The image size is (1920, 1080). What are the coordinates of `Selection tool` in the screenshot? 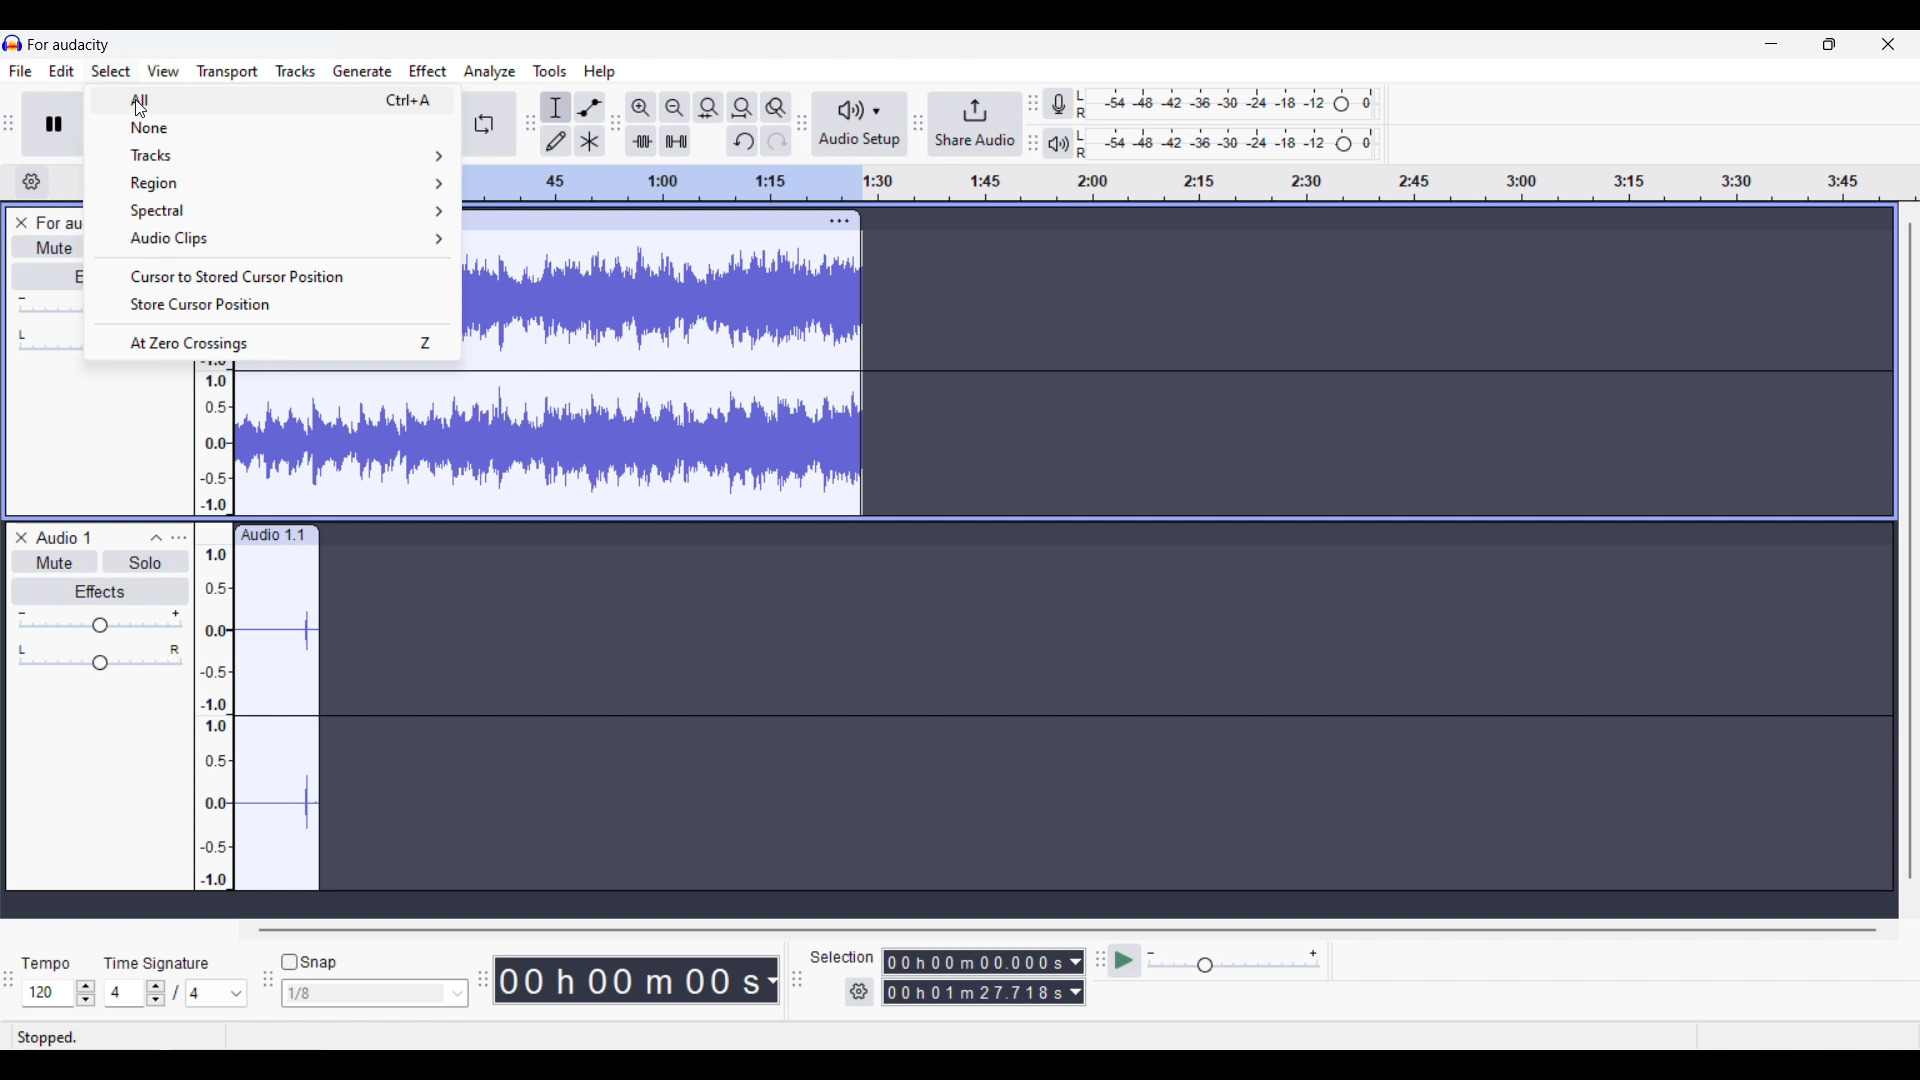 It's located at (556, 108).